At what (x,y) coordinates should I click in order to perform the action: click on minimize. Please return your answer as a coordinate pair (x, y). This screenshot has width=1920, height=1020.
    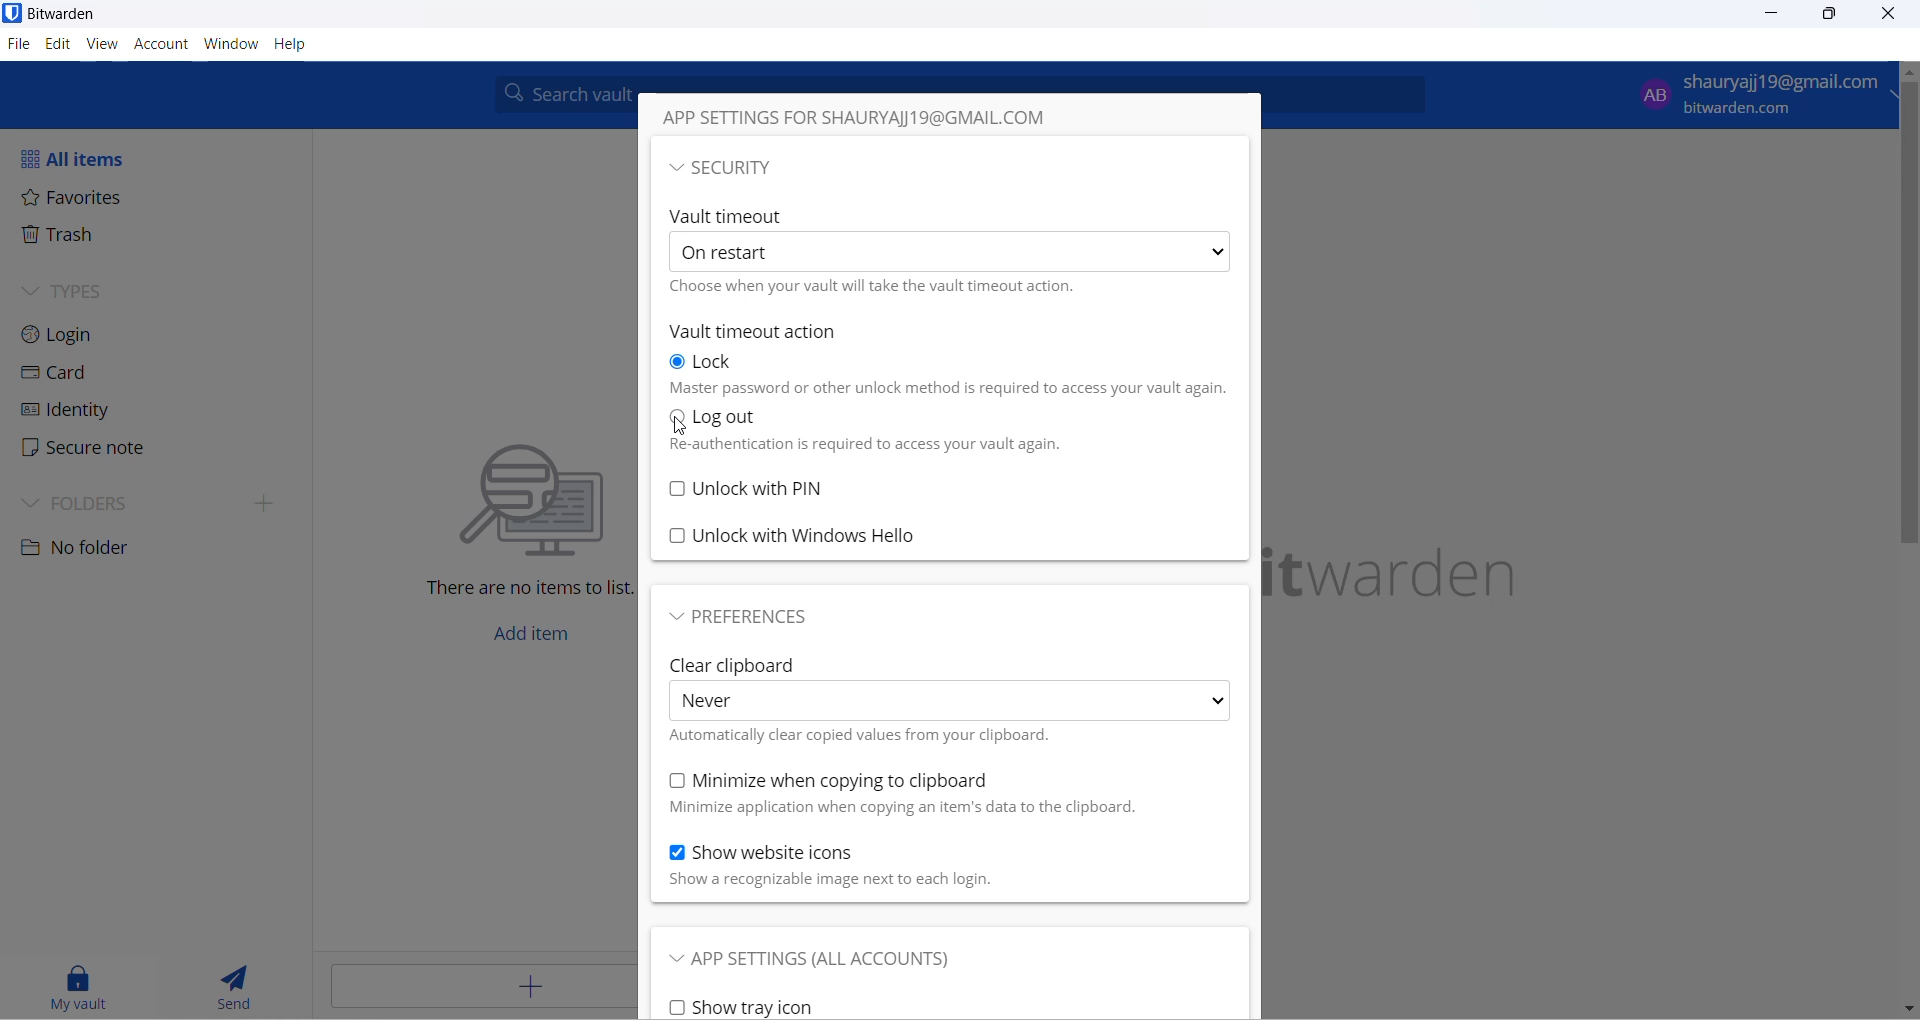
    Looking at the image, I should click on (1779, 16).